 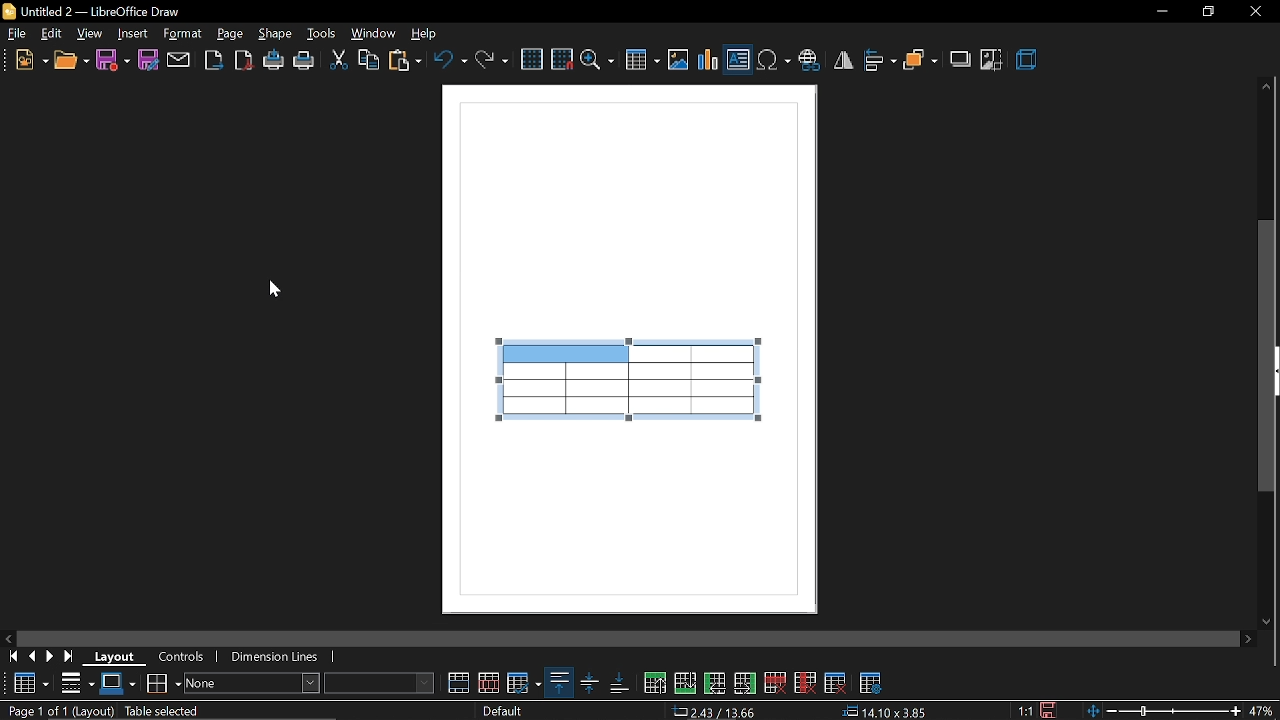 What do you see at coordinates (1027, 60) in the screenshot?
I see `3d effects` at bounding box center [1027, 60].